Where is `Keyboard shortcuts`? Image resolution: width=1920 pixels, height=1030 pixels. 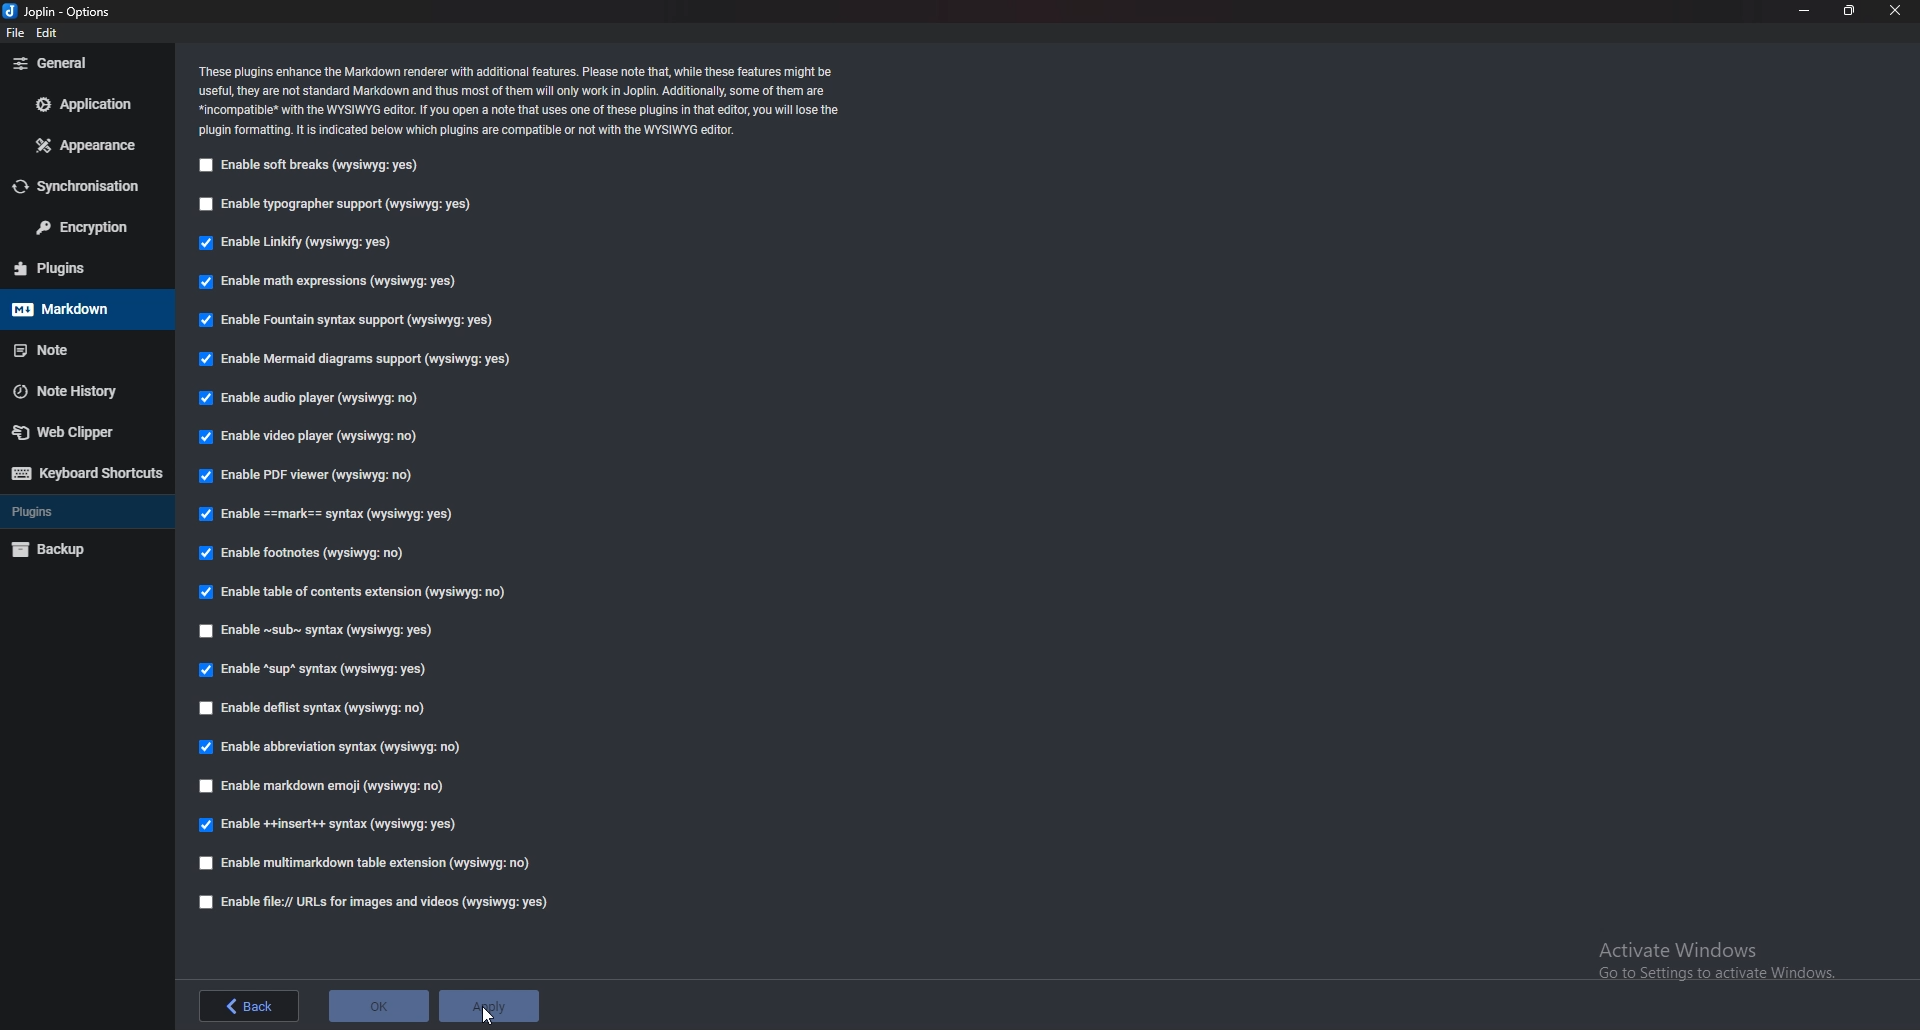
Keyboard shortcuts is located at coordinates (85, 473).